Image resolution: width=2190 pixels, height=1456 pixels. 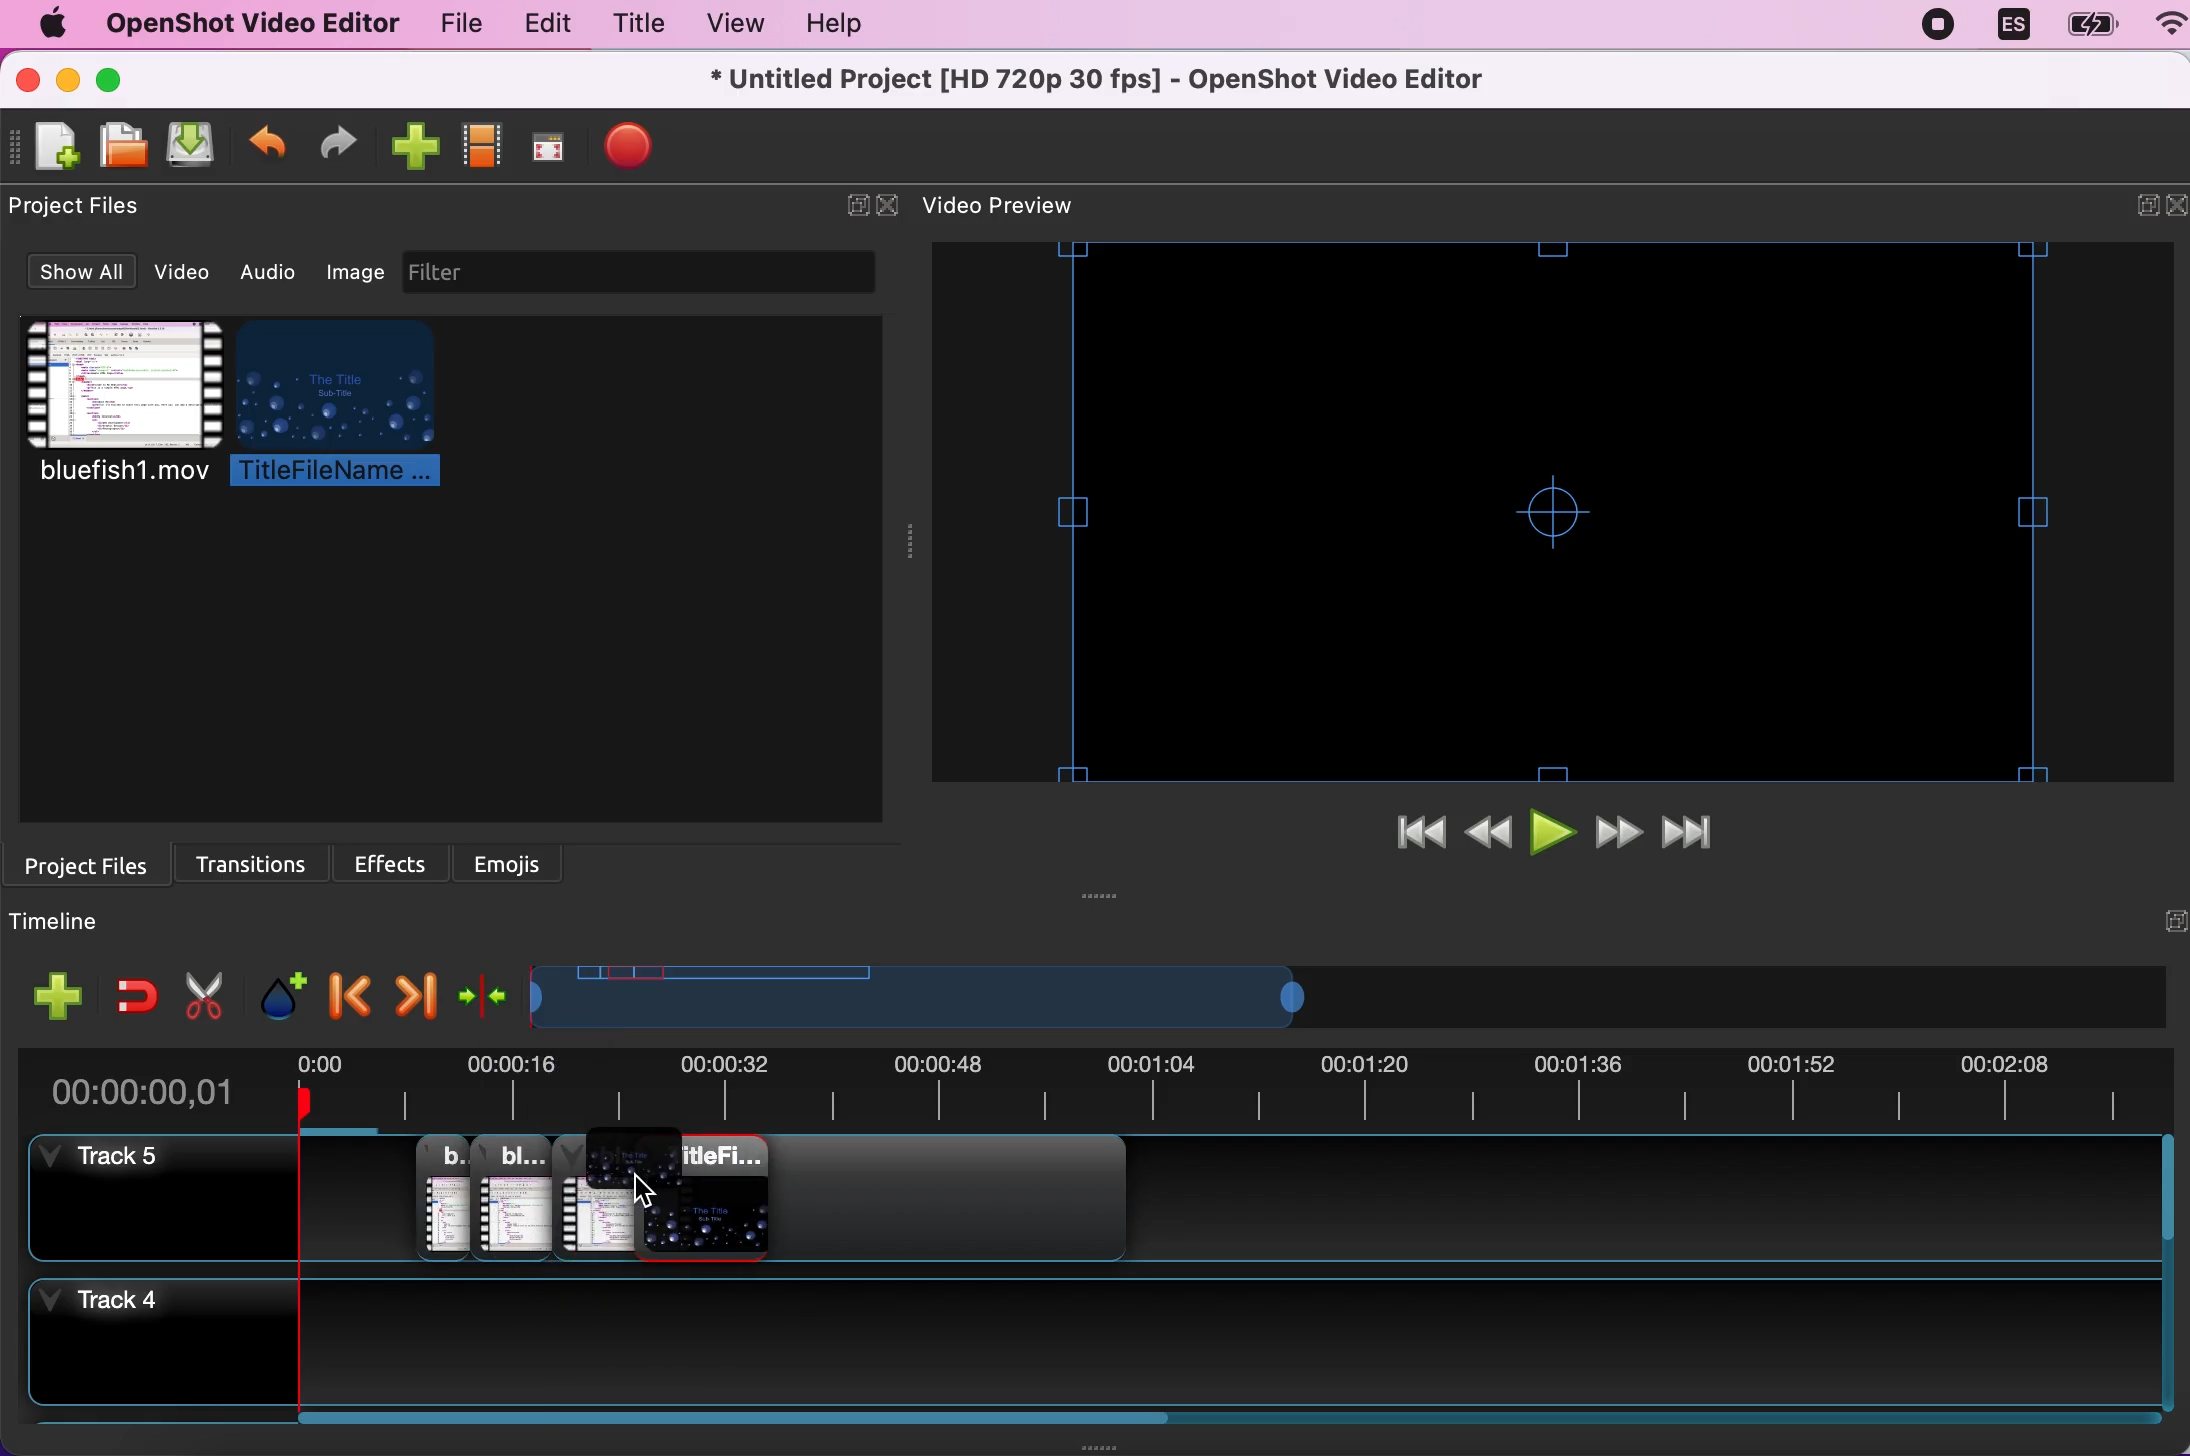 What do you see at coordinates (2133, 209) in the screenshot?
I see `expand/hide` at bounding box center [2133, 209].